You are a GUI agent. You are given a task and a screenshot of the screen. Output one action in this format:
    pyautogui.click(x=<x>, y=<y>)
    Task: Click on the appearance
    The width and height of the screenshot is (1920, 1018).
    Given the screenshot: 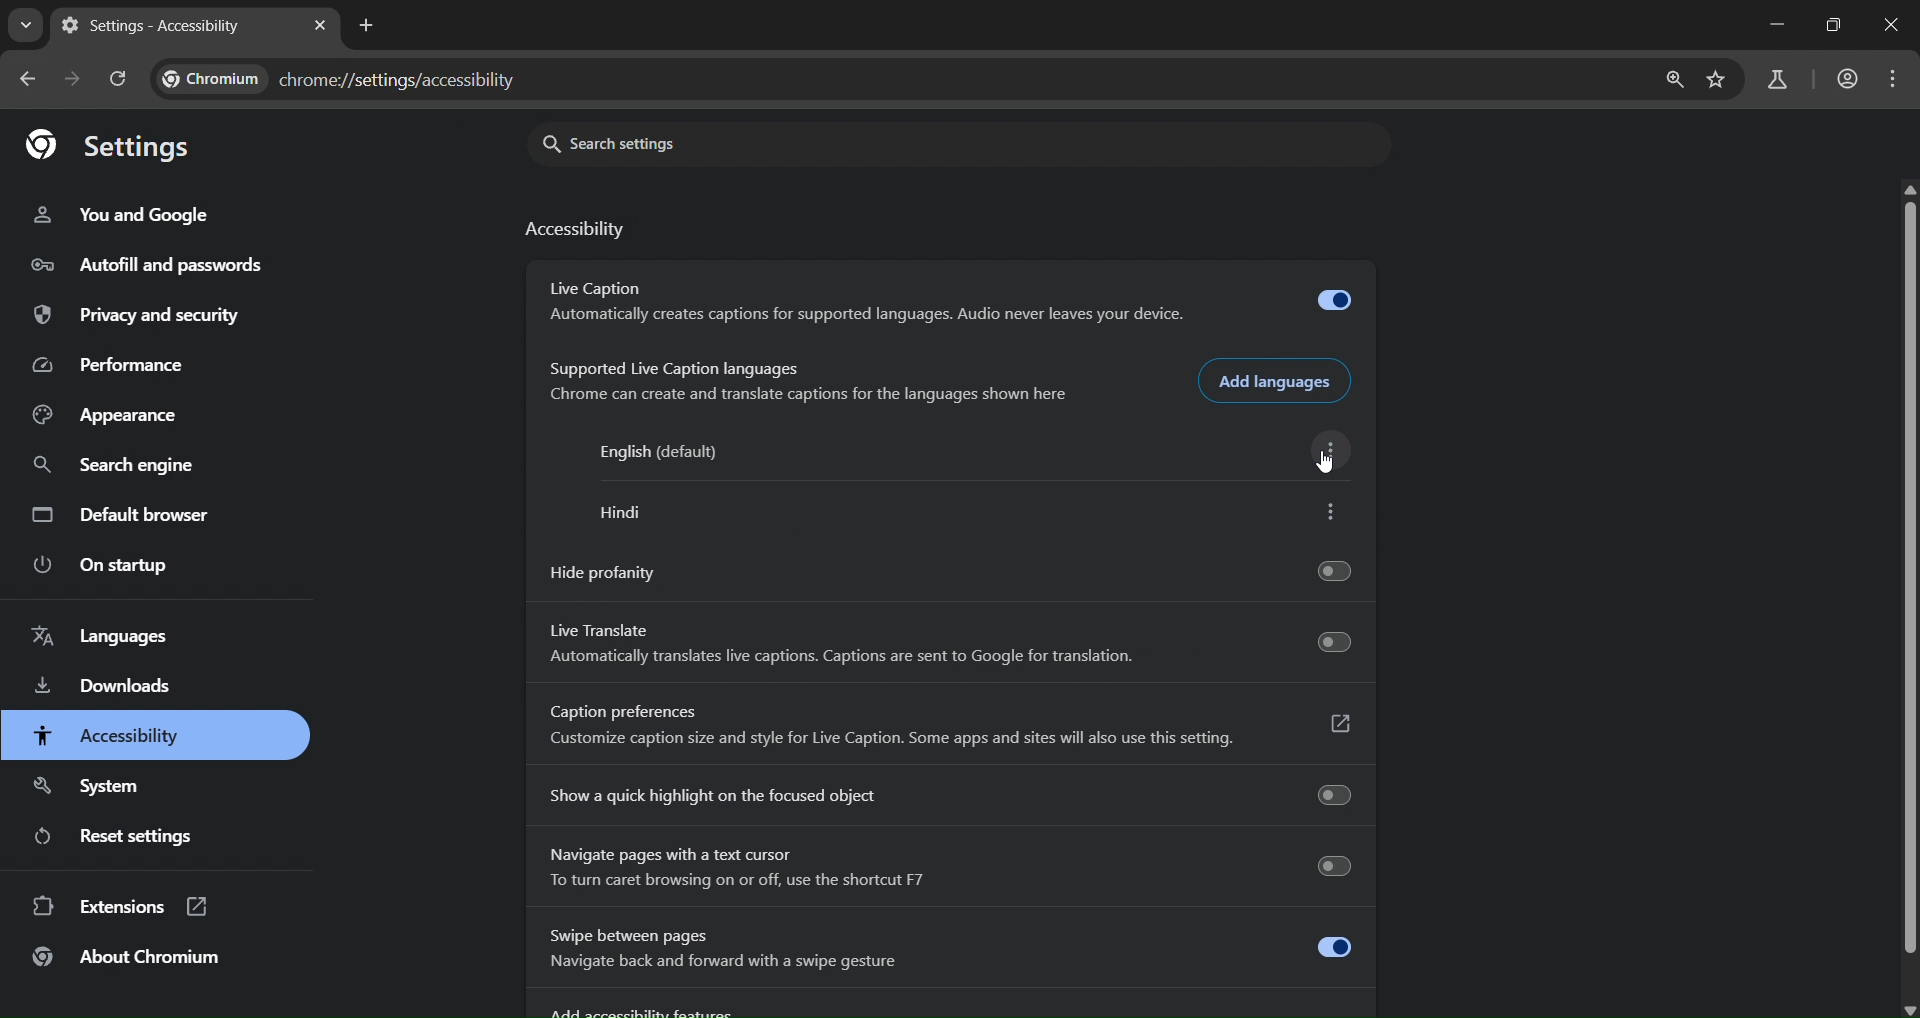 What is the action you would take?
    pyautogui.click(x=107, y=415)
    